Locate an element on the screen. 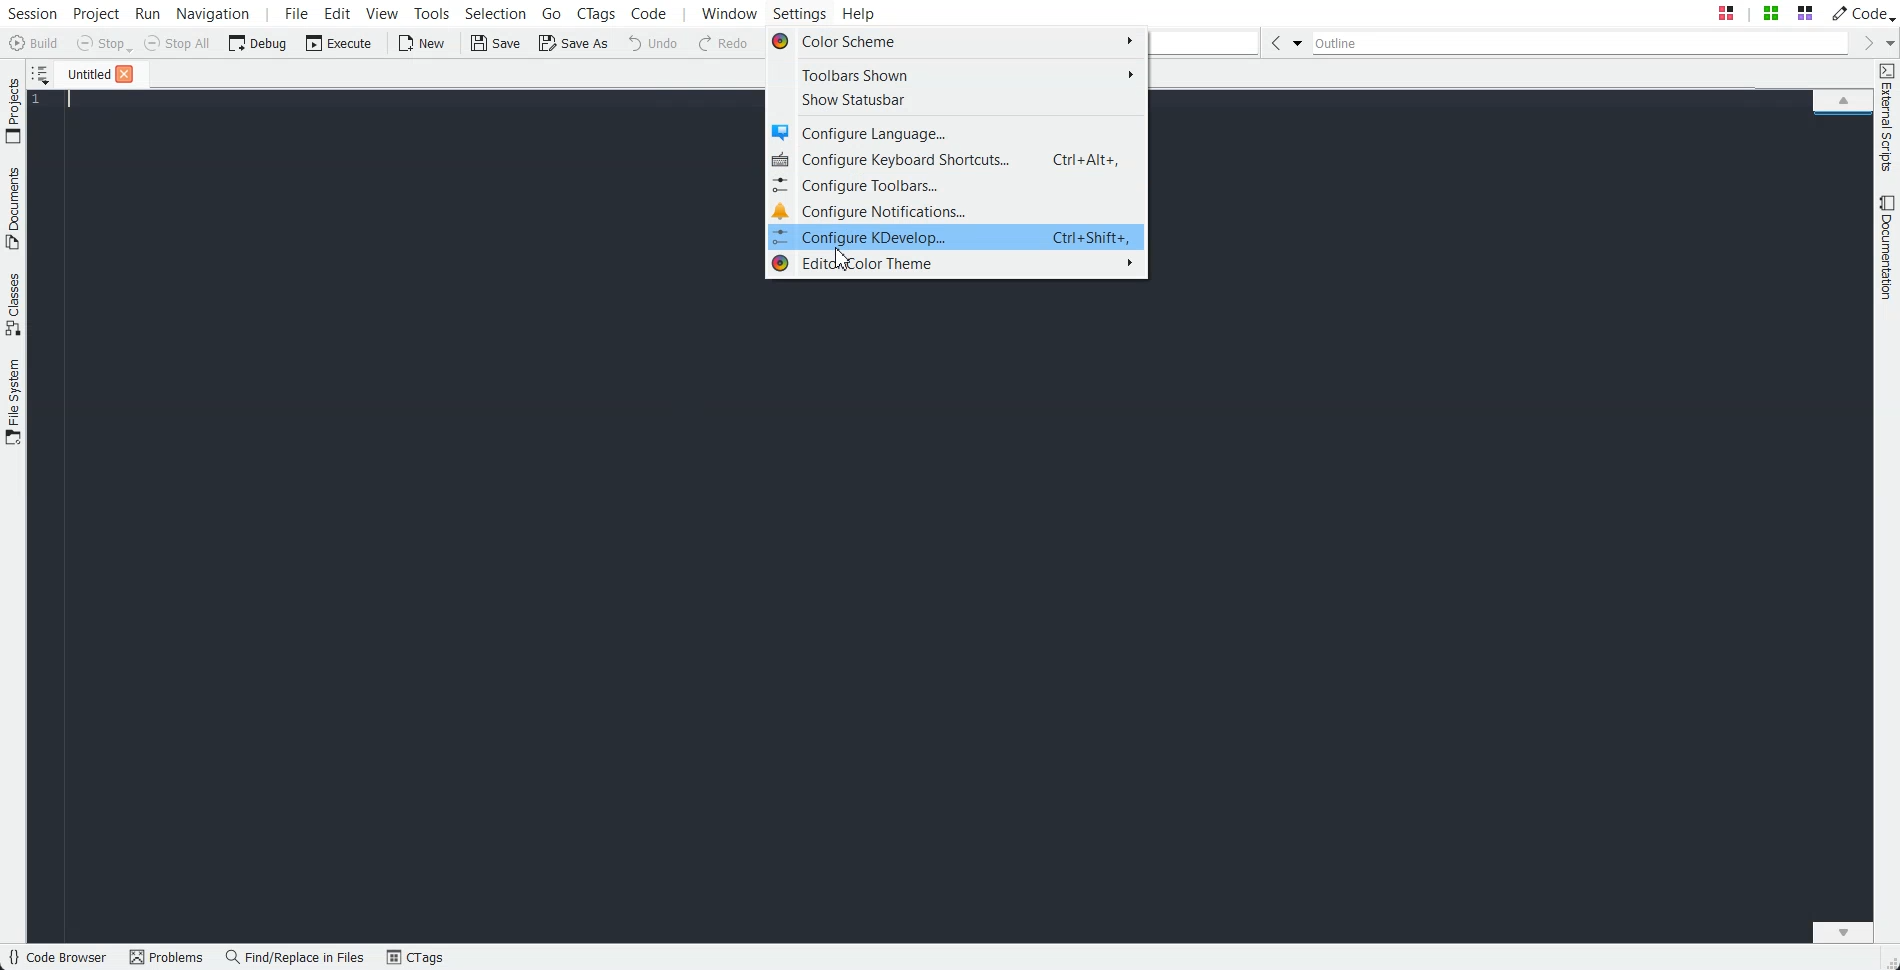 The height and width of the screenshot is (970, 1900). Undo is located at coordinates (653, 42).